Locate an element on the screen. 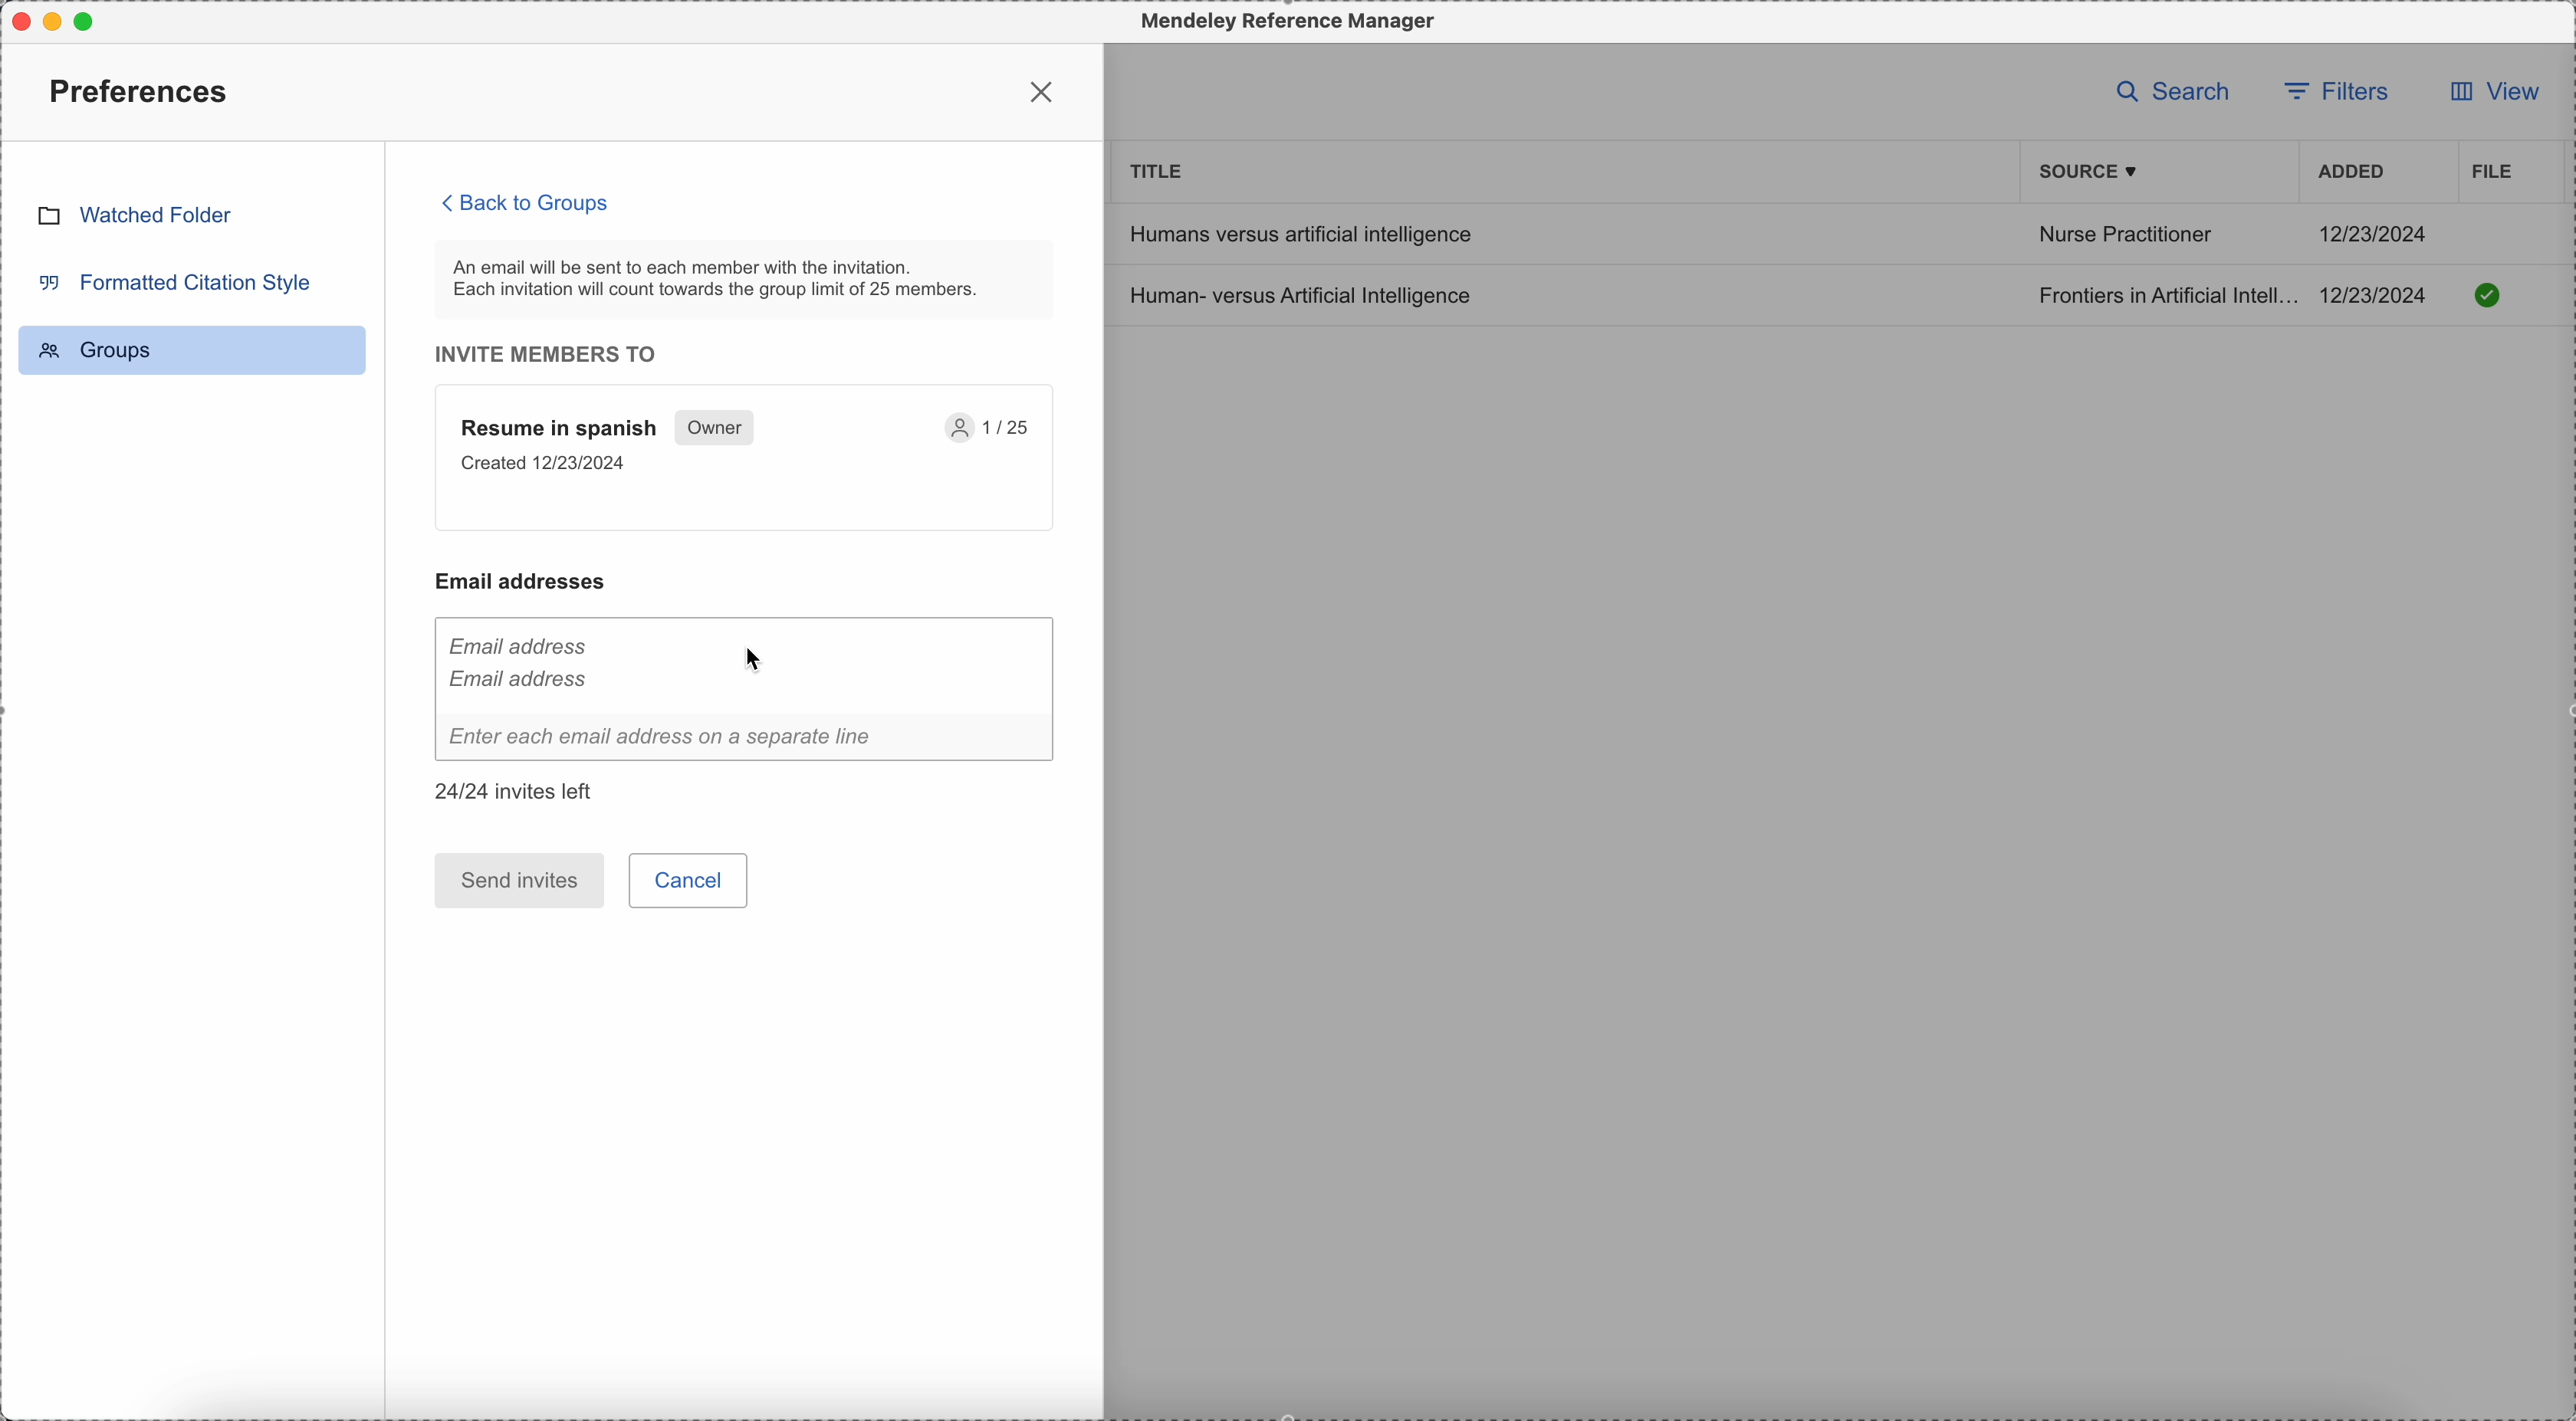 Image resolution: width=2576 pixels, height=1421 pixels. Human- versus Artificial Intelligence is located at coordinates (1306, 294).